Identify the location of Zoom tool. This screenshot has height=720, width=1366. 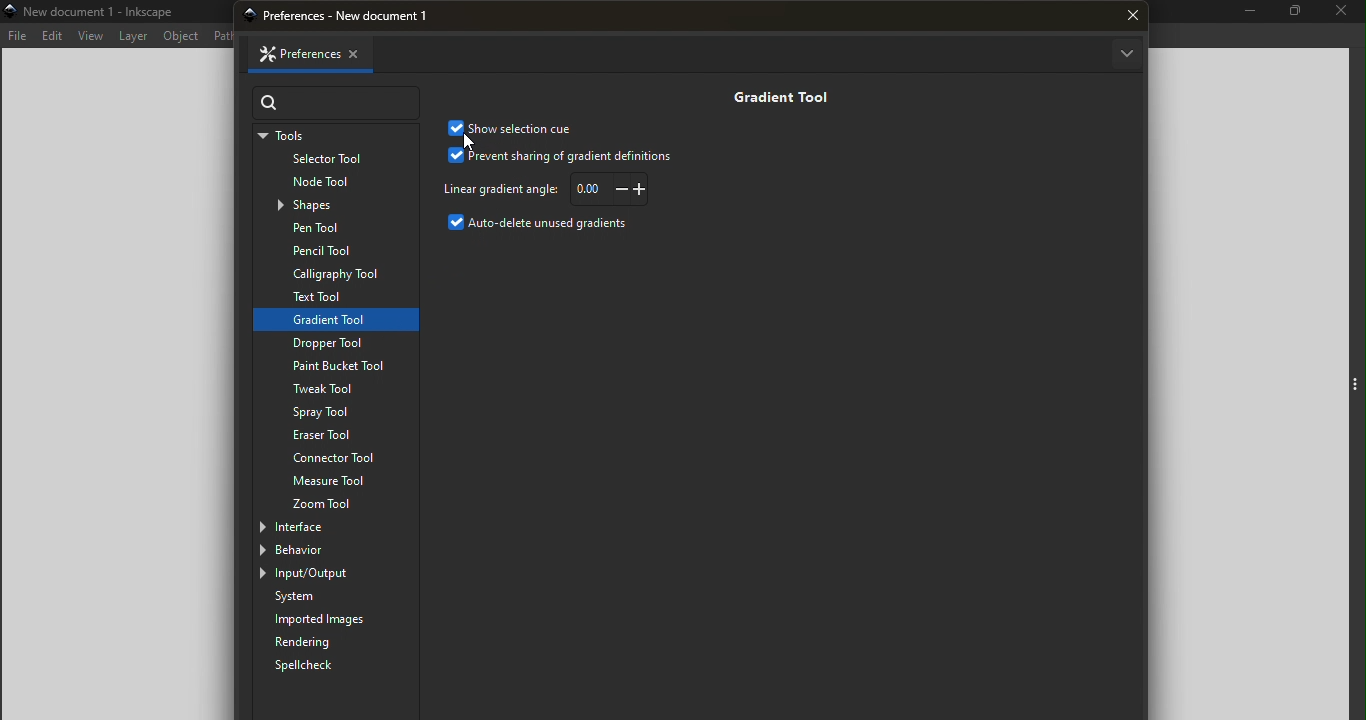
(337, 504).